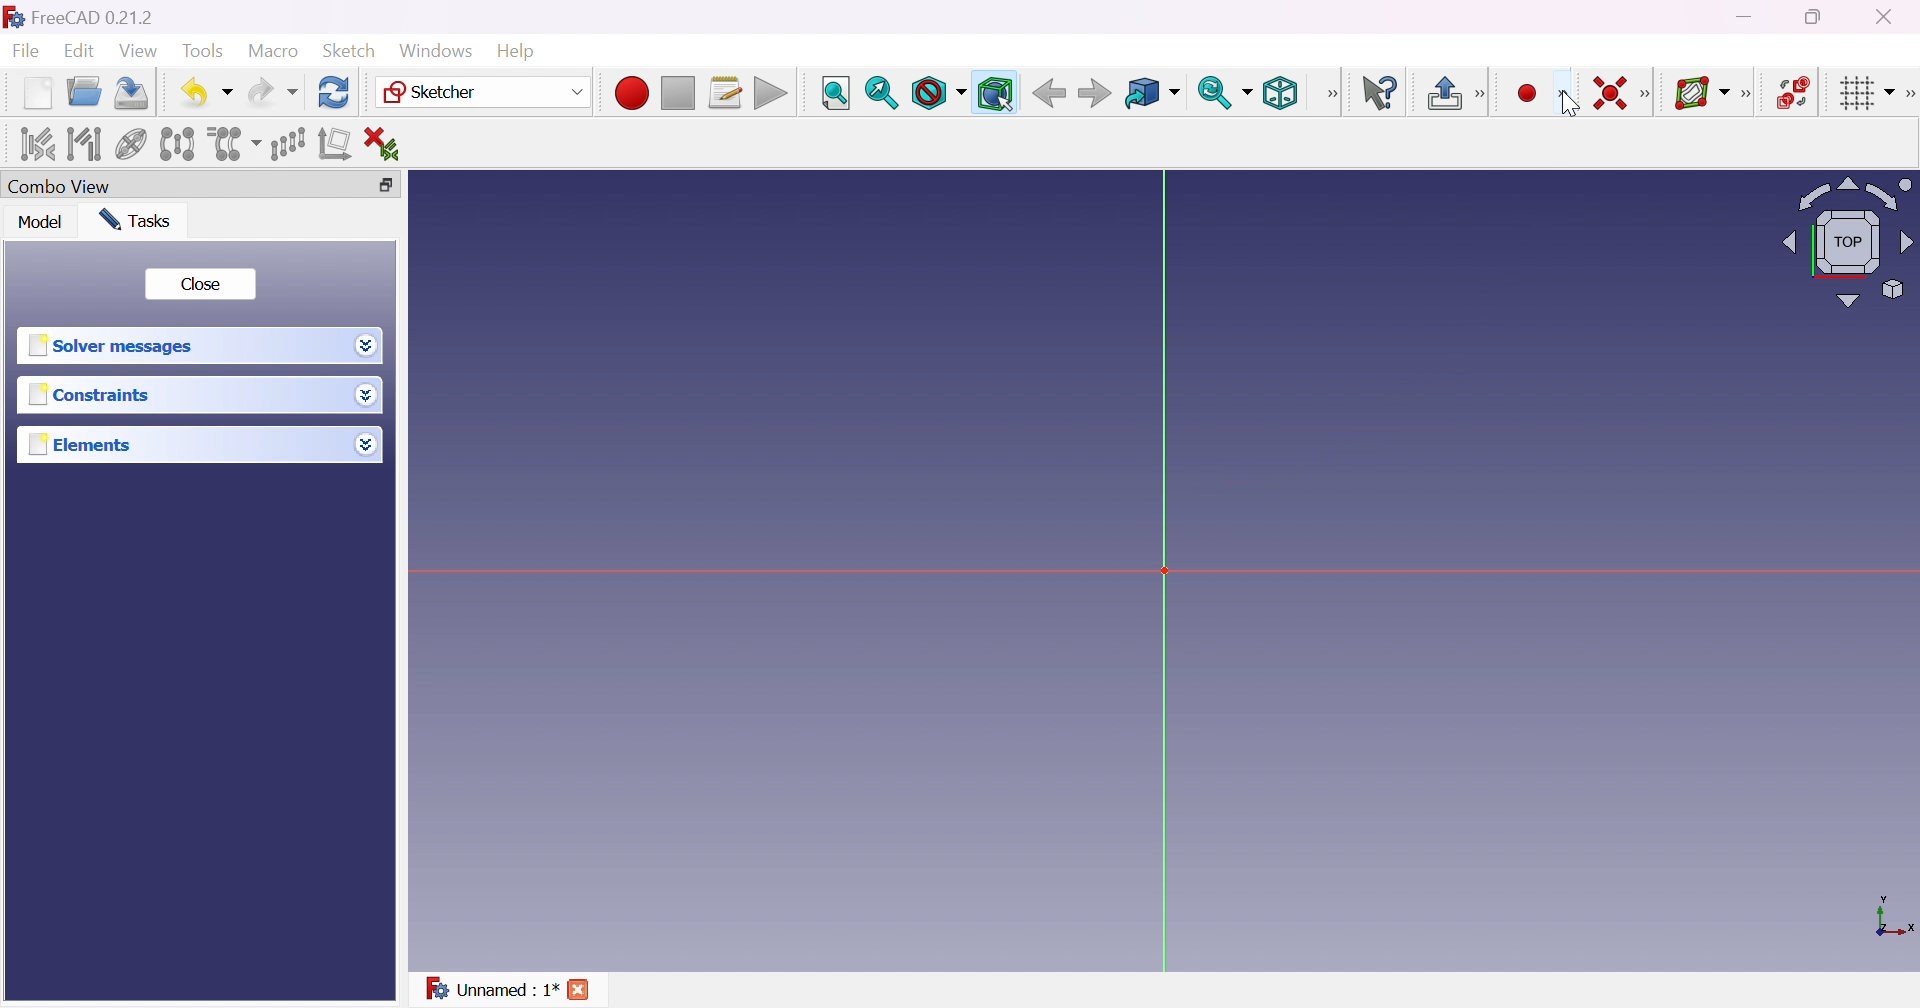  I want to click on Tasks, so click(136, 220).